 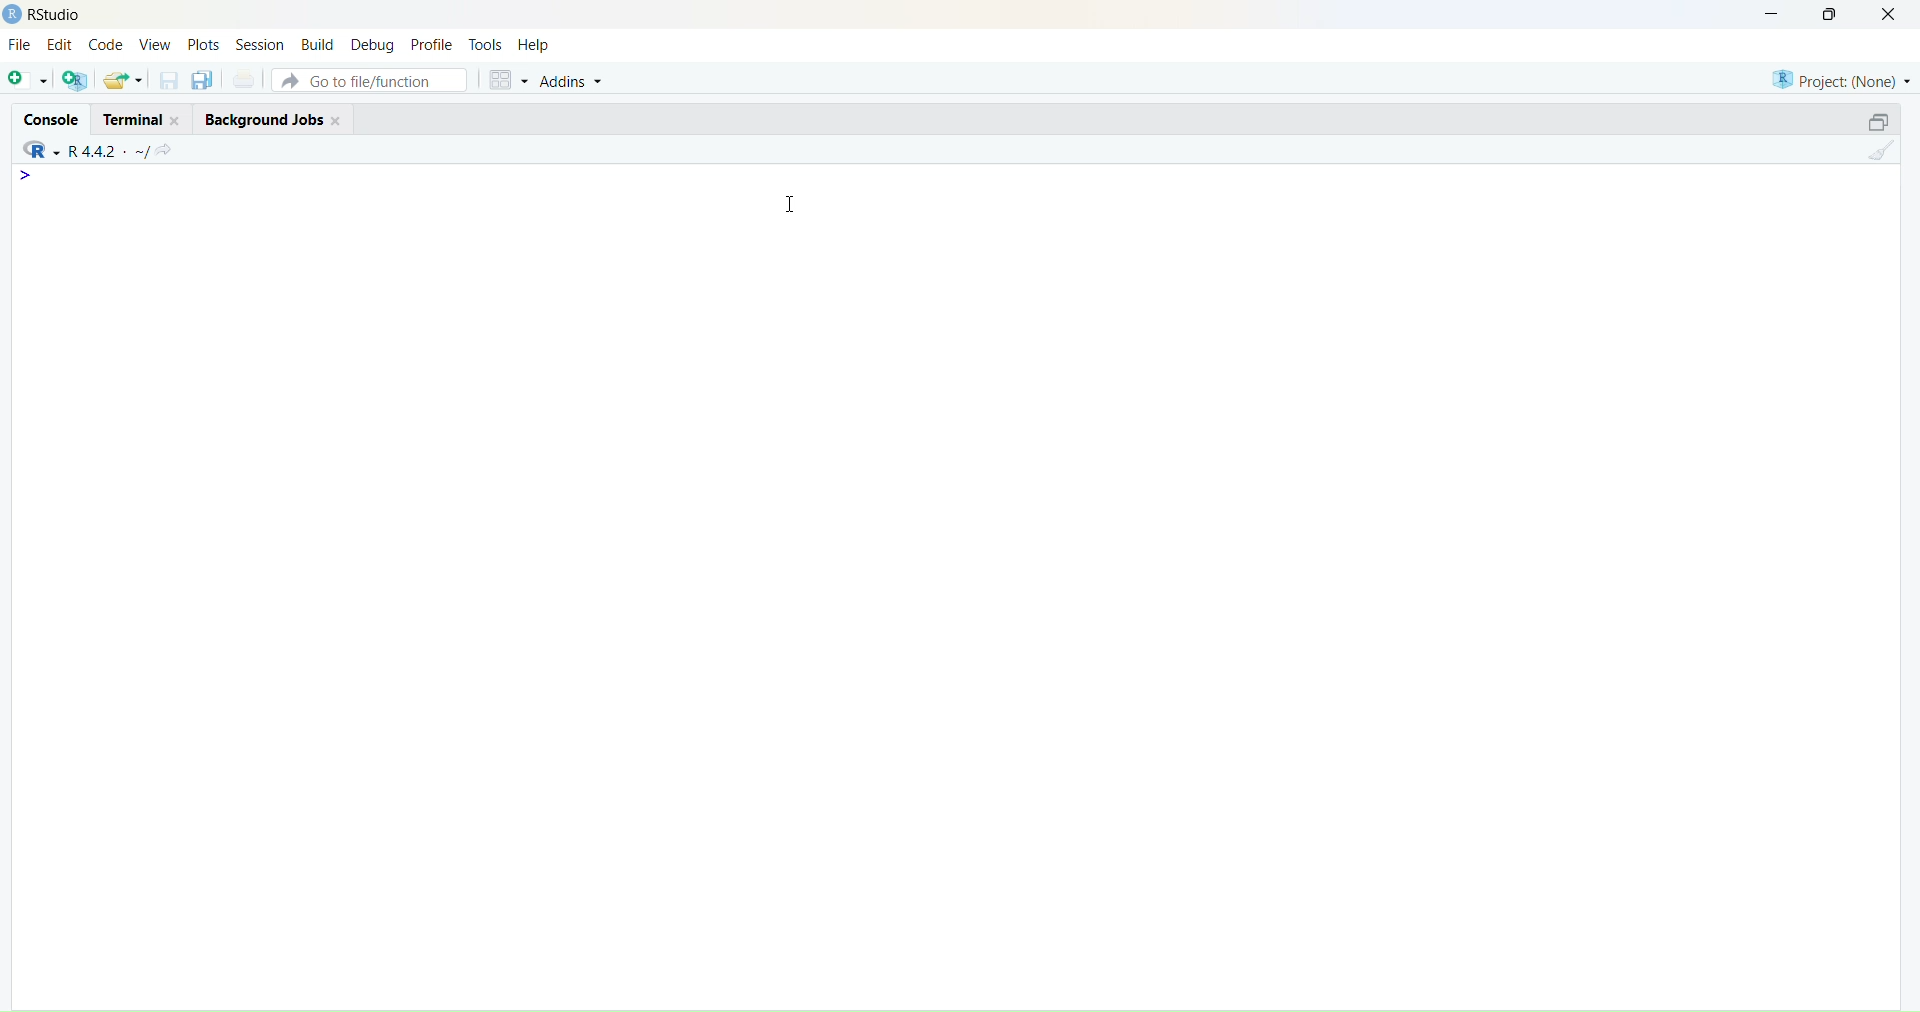 I want to click on Tools, so click(x=486, y=41).